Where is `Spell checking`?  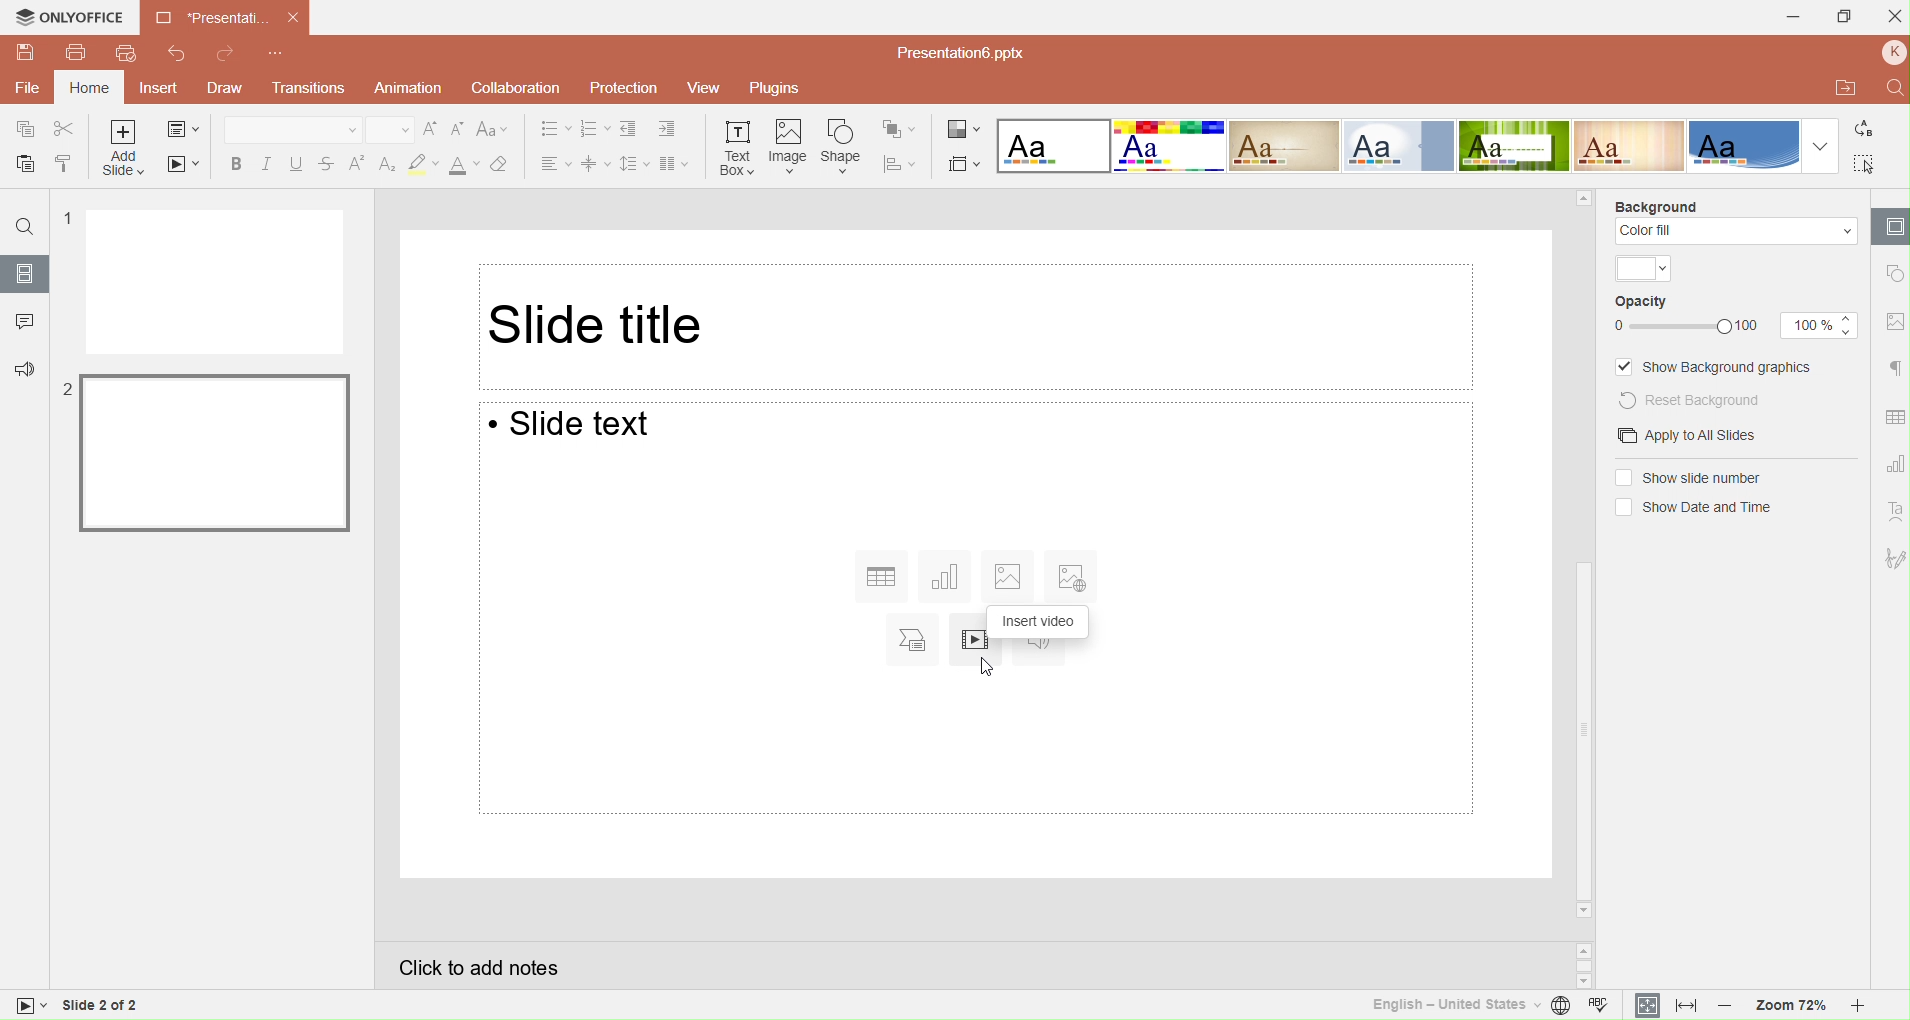 Spell checking is located at coordinates (1602, 1005).